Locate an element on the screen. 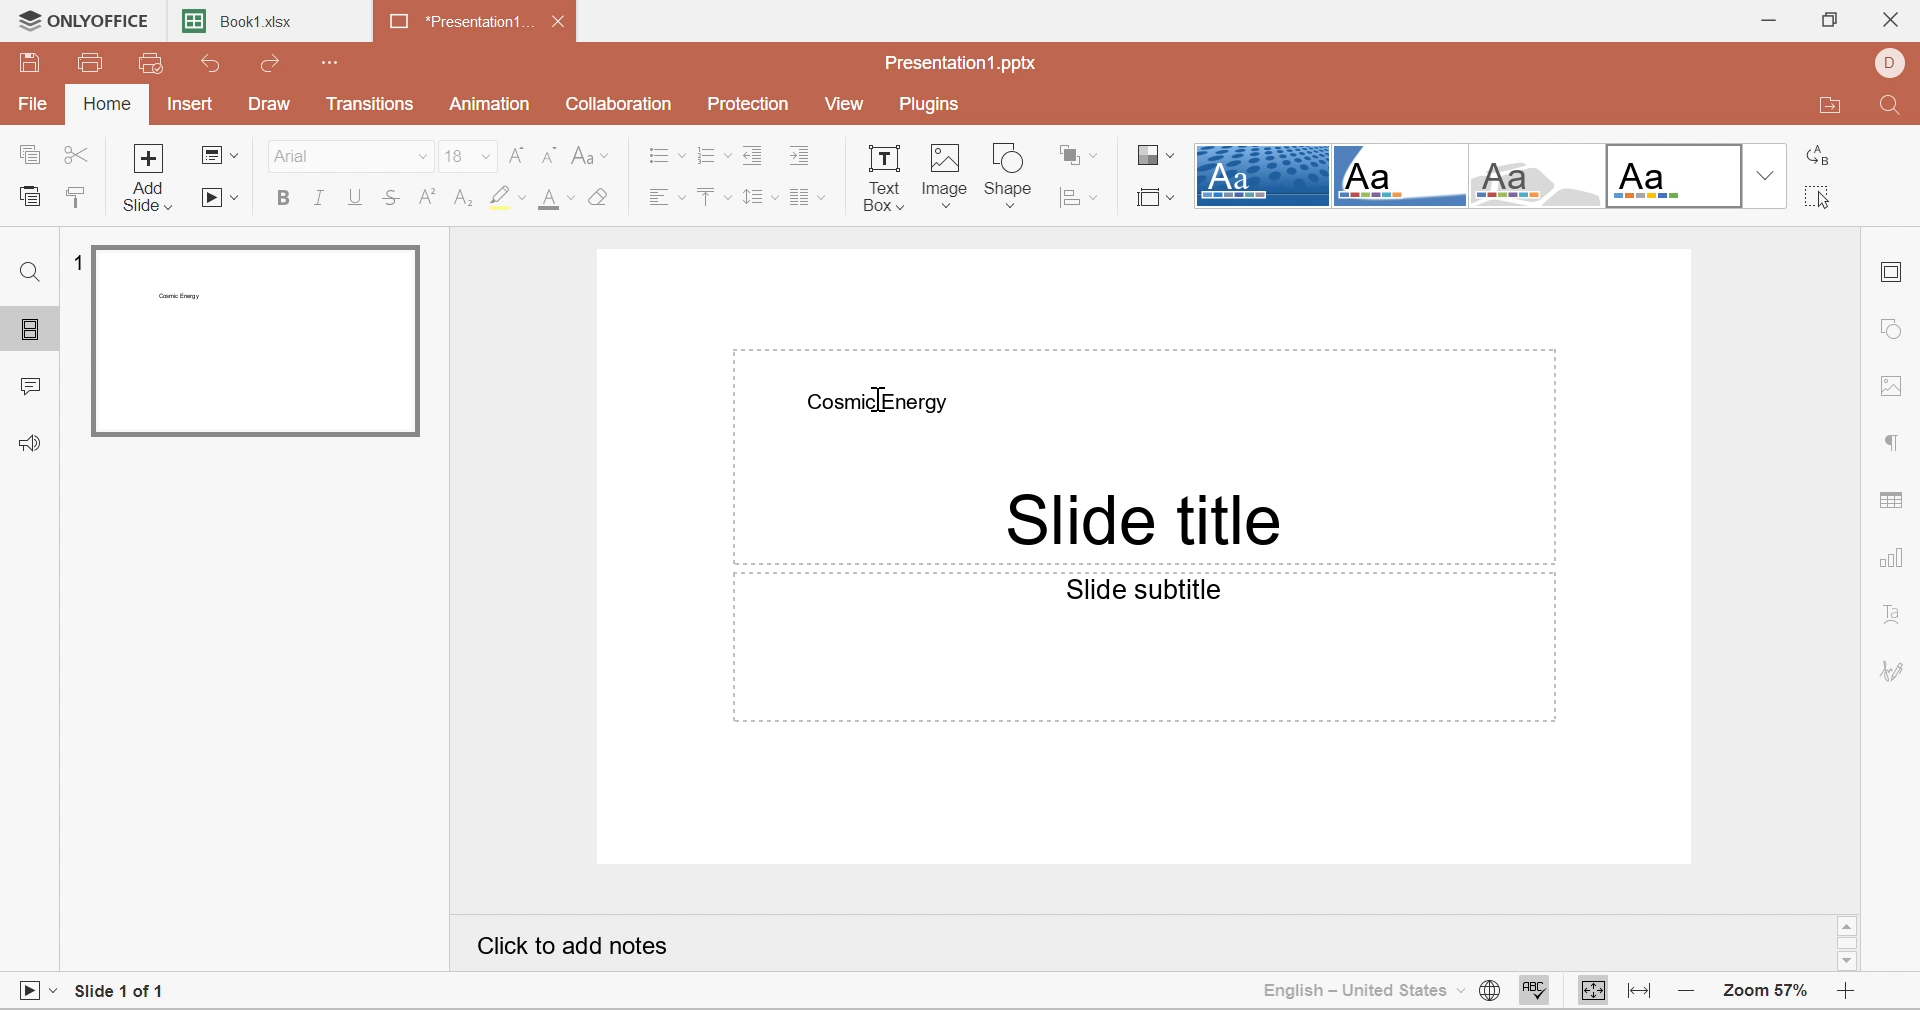 Image resolution: width=1920 pixels, height=1010 pixels. Arial is located at coordinates (347, 156).